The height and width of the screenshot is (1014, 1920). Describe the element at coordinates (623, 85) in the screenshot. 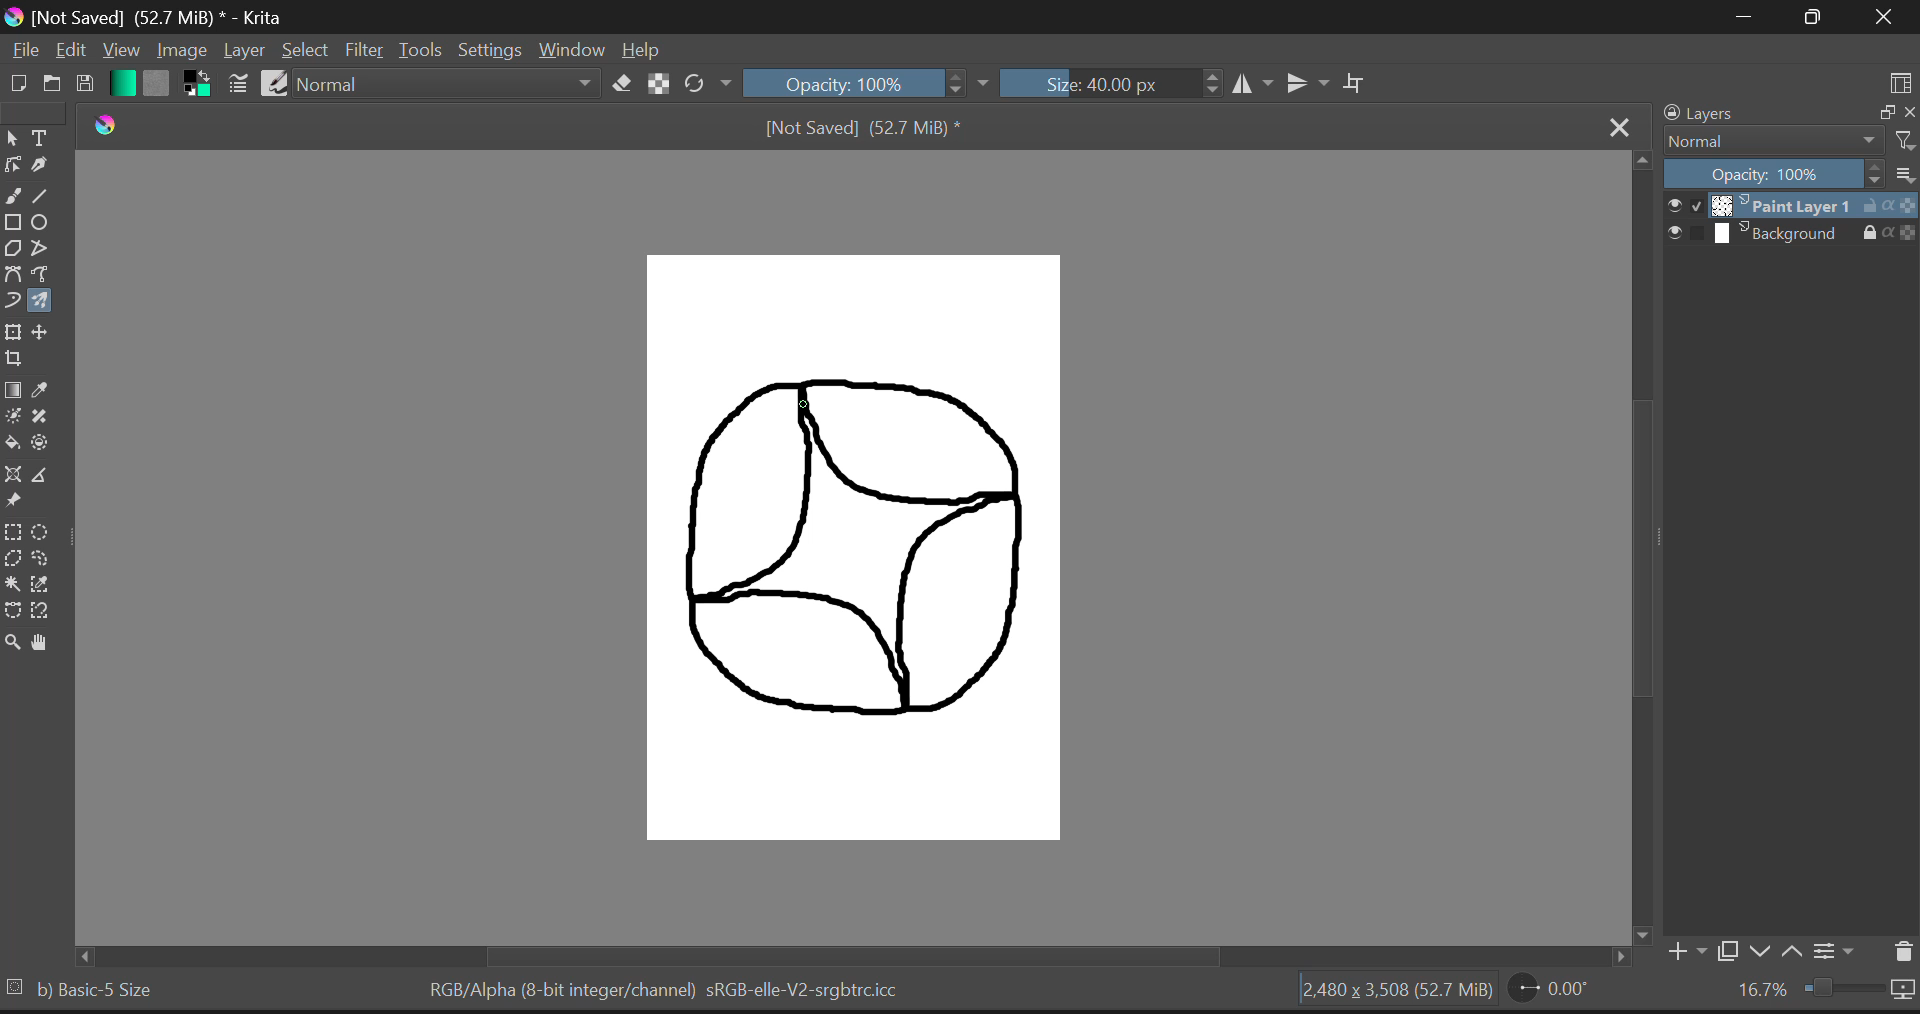

I see `Erase` at that location.